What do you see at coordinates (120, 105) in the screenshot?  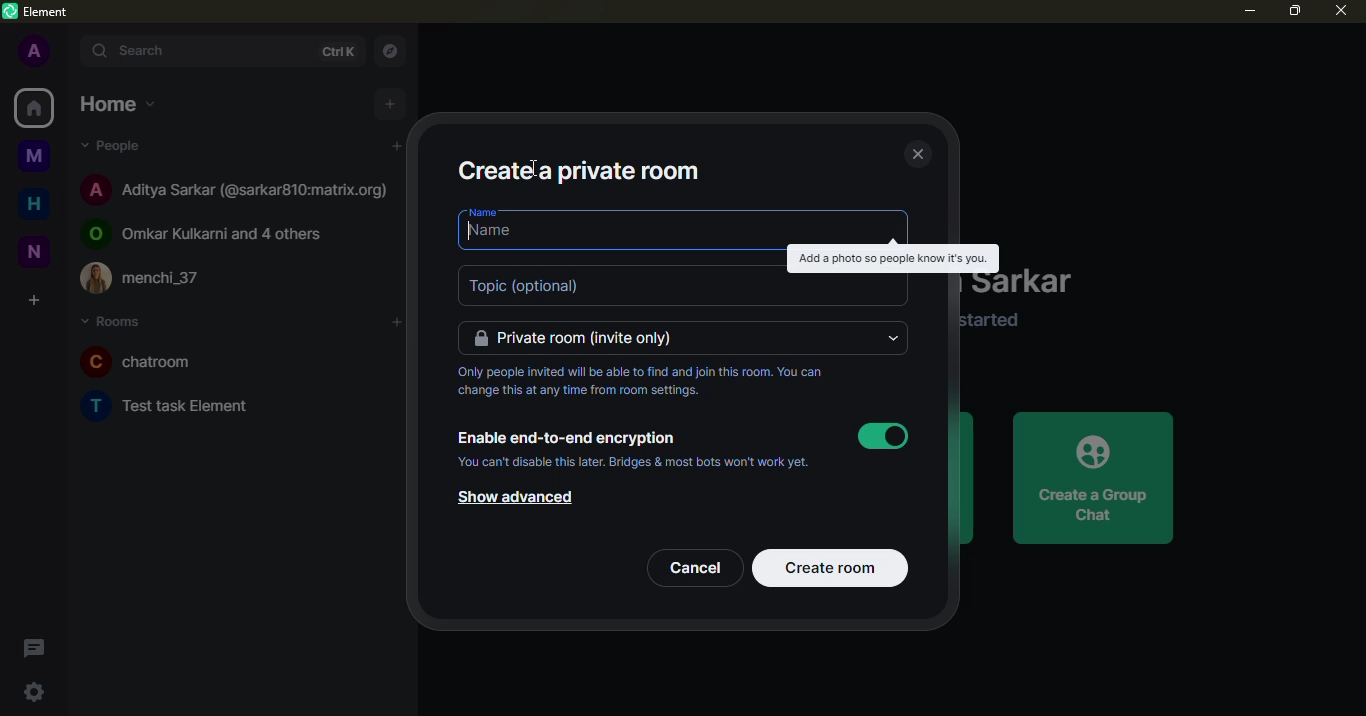 I see `home` at bounding box center [120, 105].